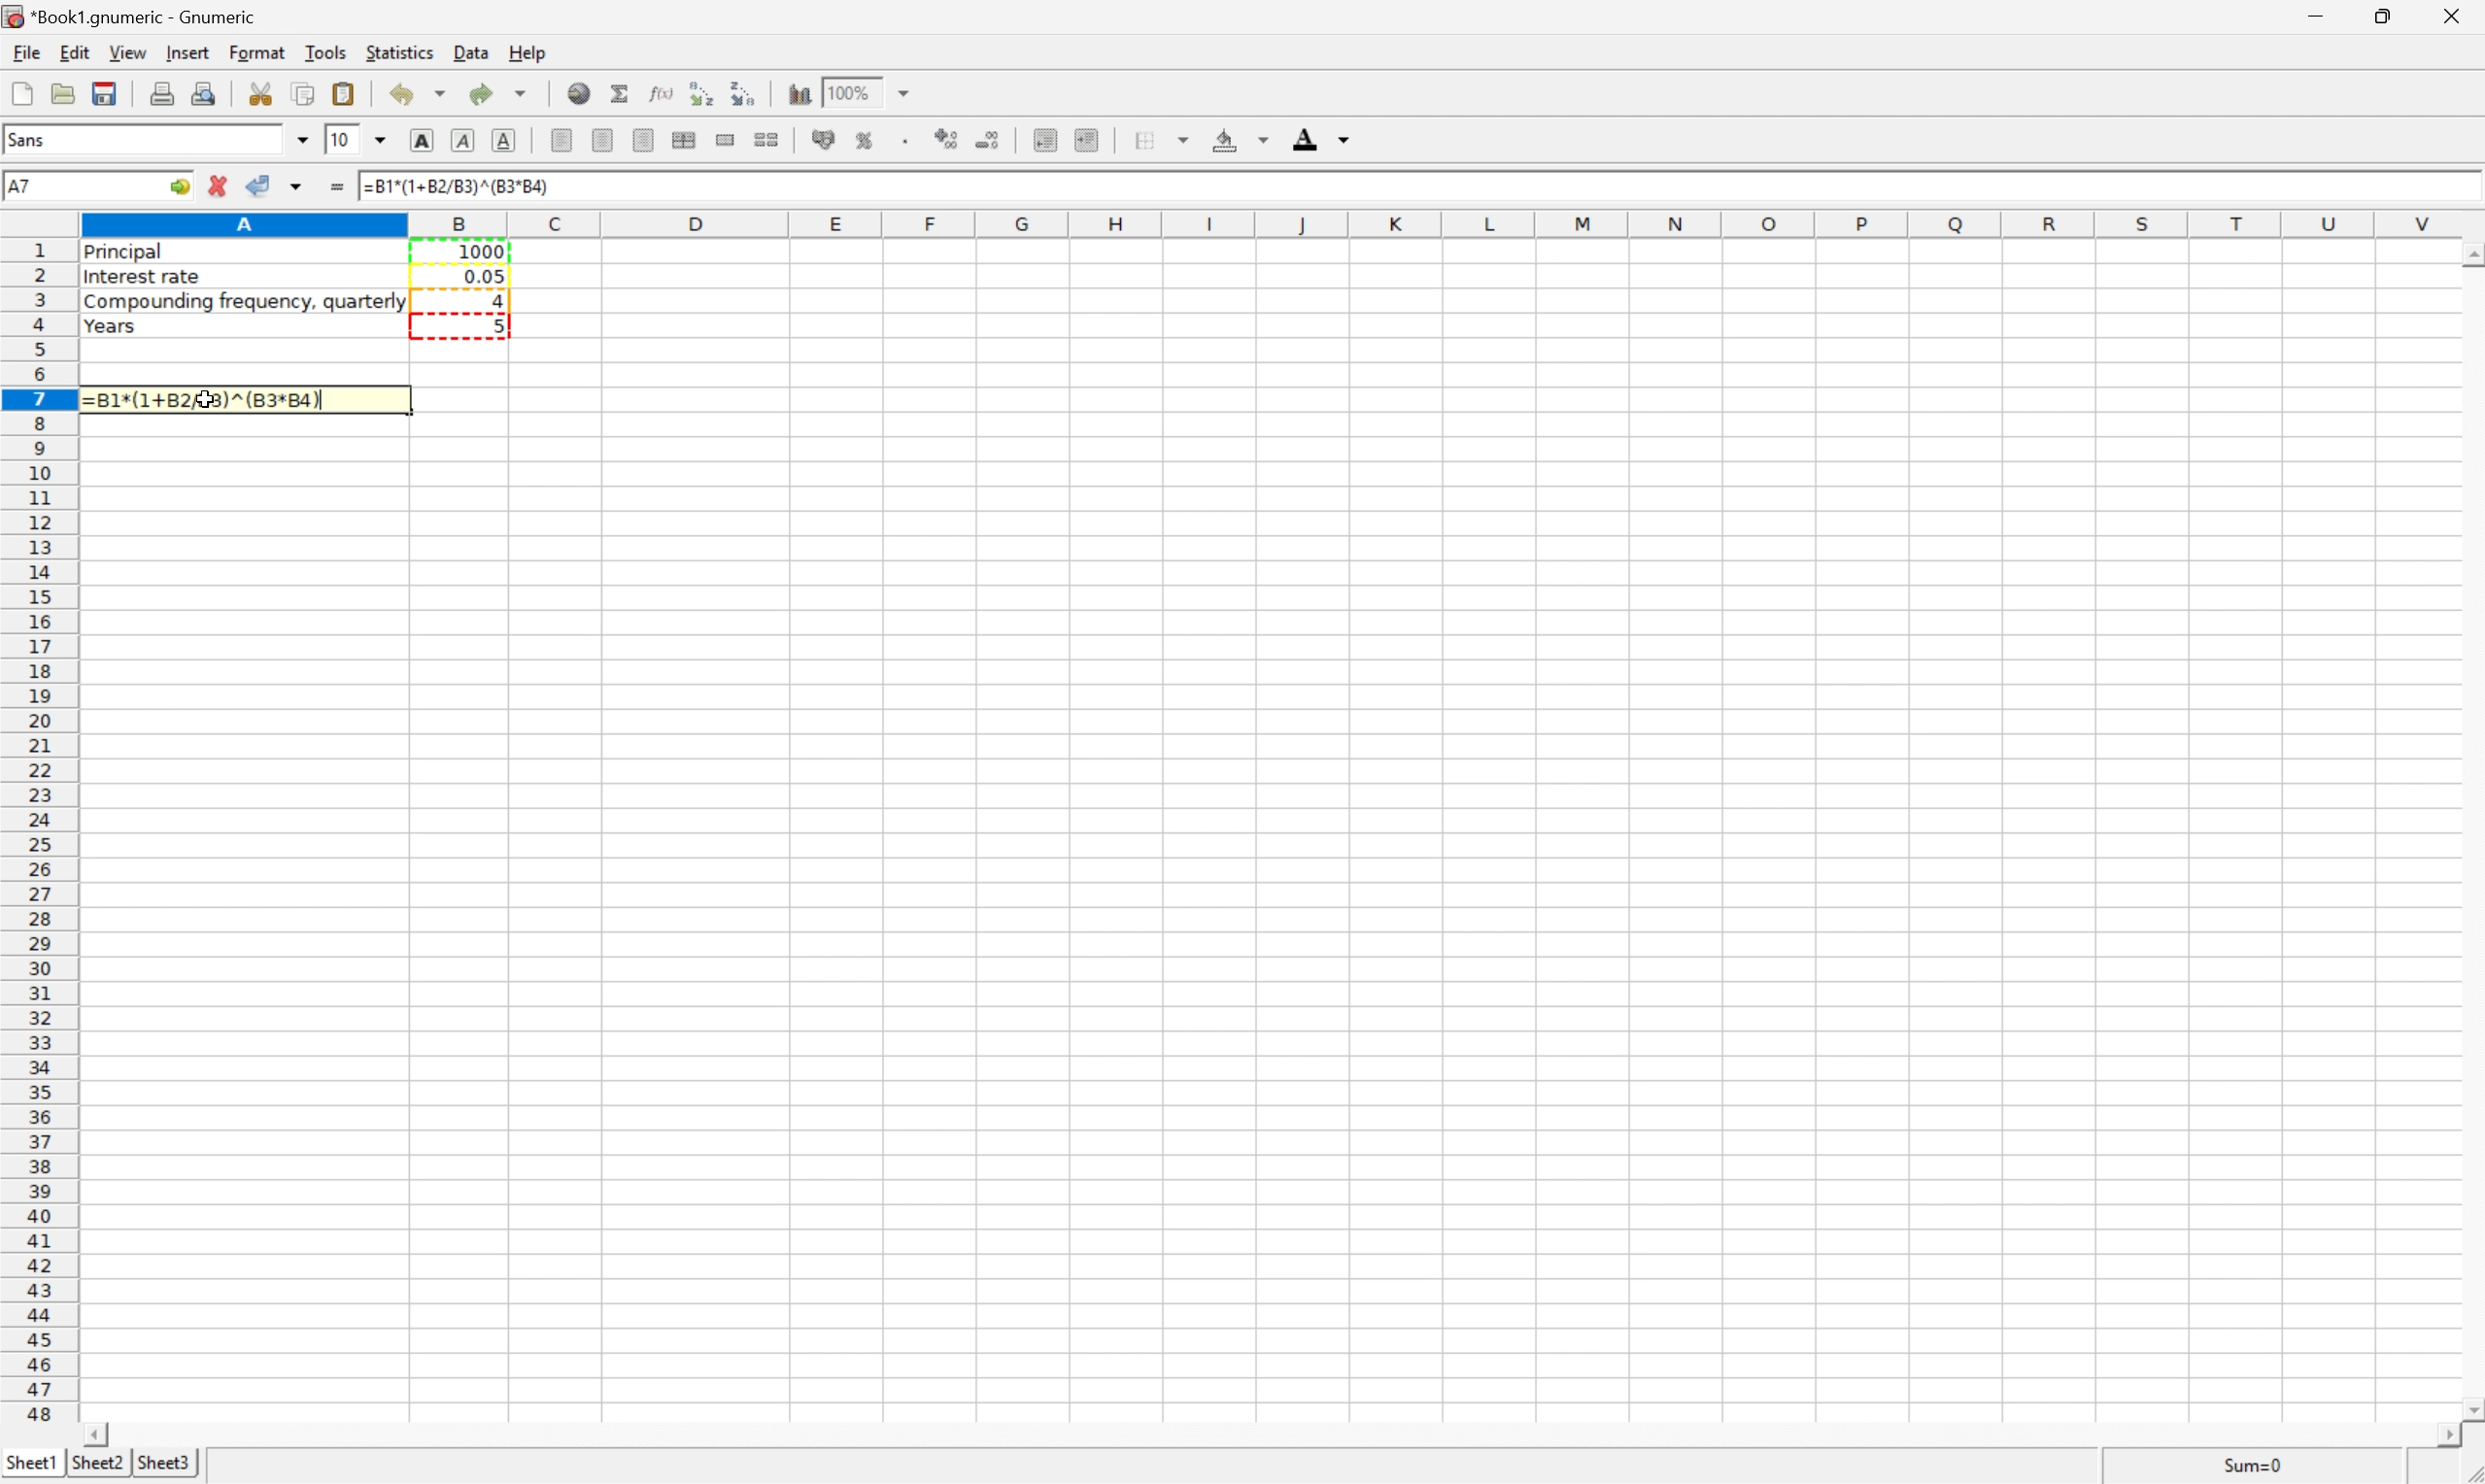  I want to click on row number, so click(36, 830).